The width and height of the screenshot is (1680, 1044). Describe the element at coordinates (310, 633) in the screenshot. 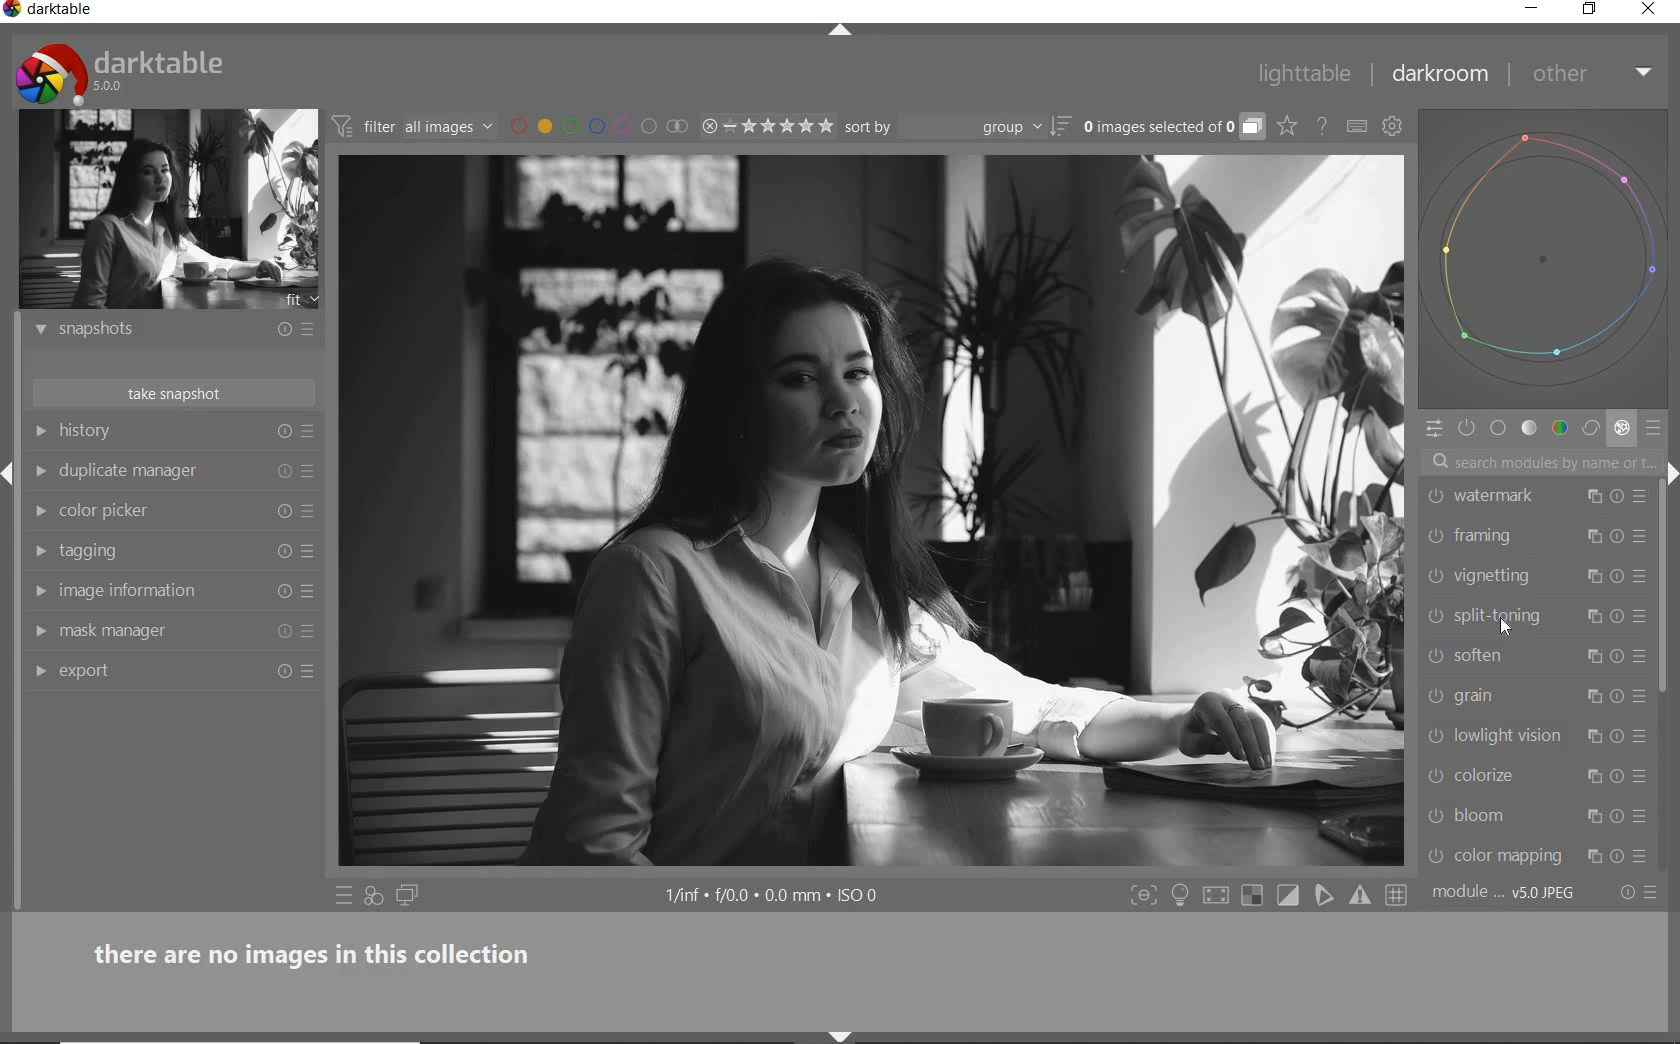

I see `preset and preferences` at that location.